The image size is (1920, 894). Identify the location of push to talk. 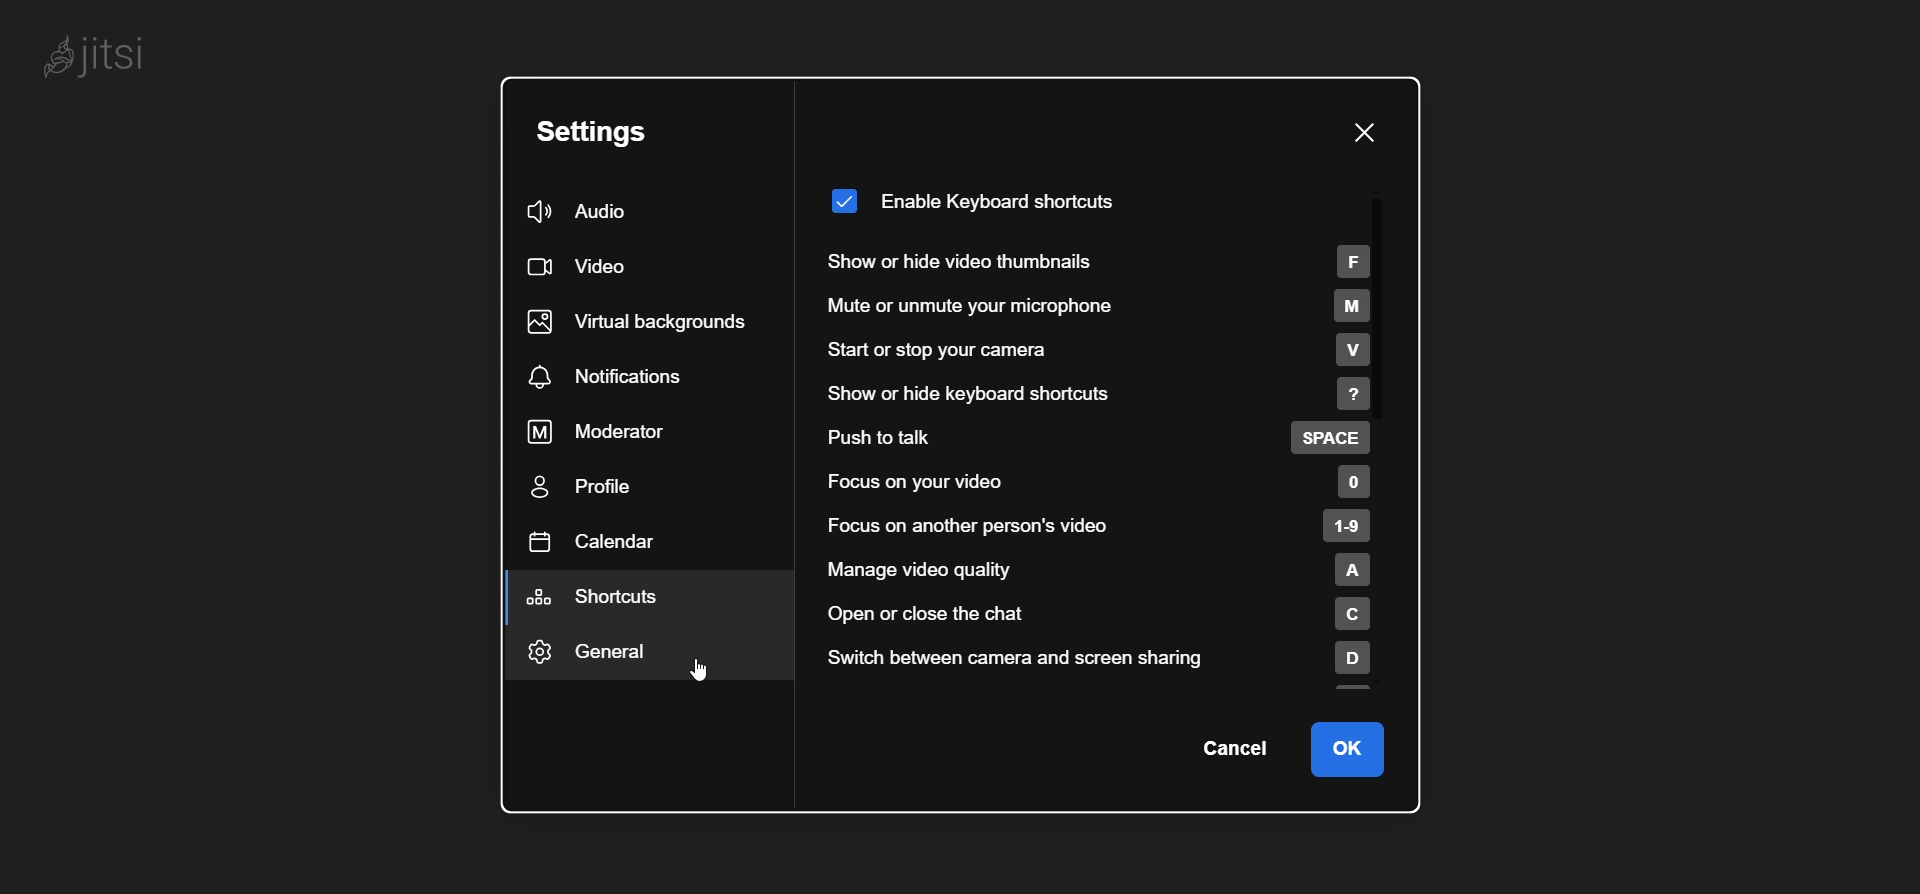
(1102, 439).